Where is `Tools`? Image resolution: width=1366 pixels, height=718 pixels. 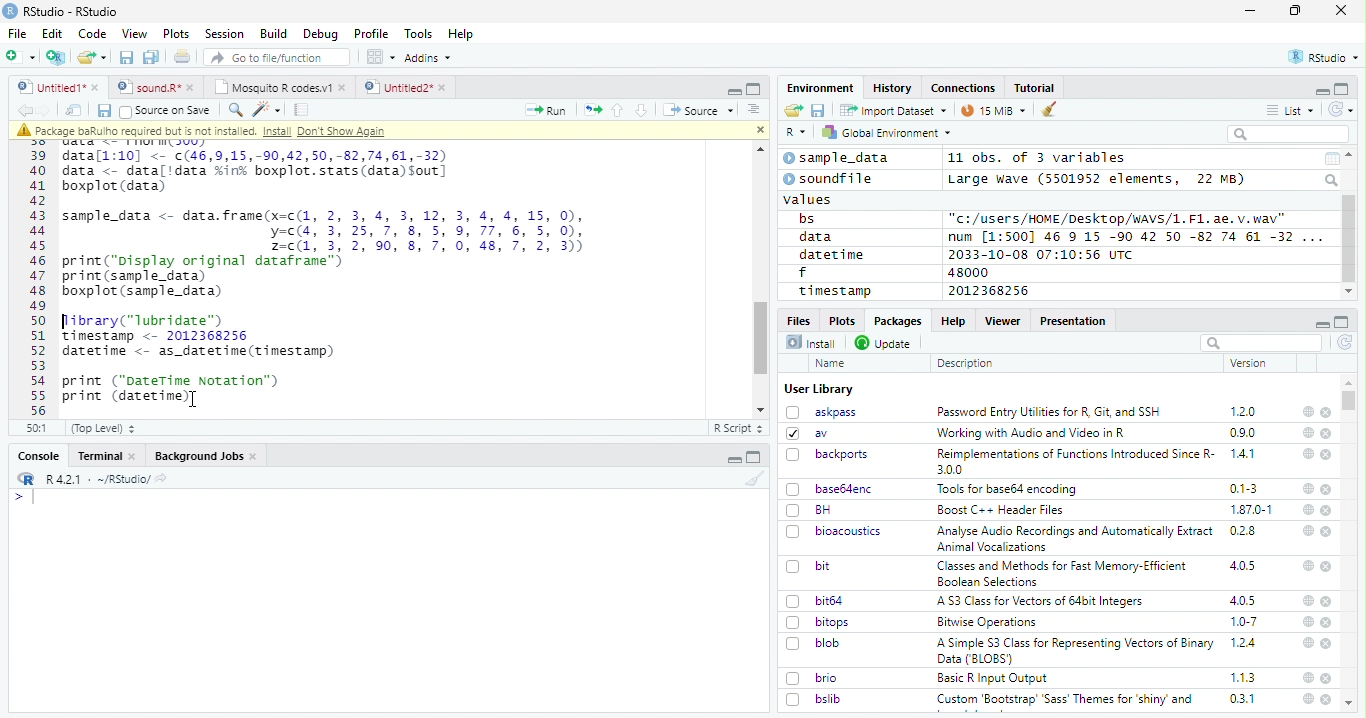
Tools is located at coordinates (417, 34).